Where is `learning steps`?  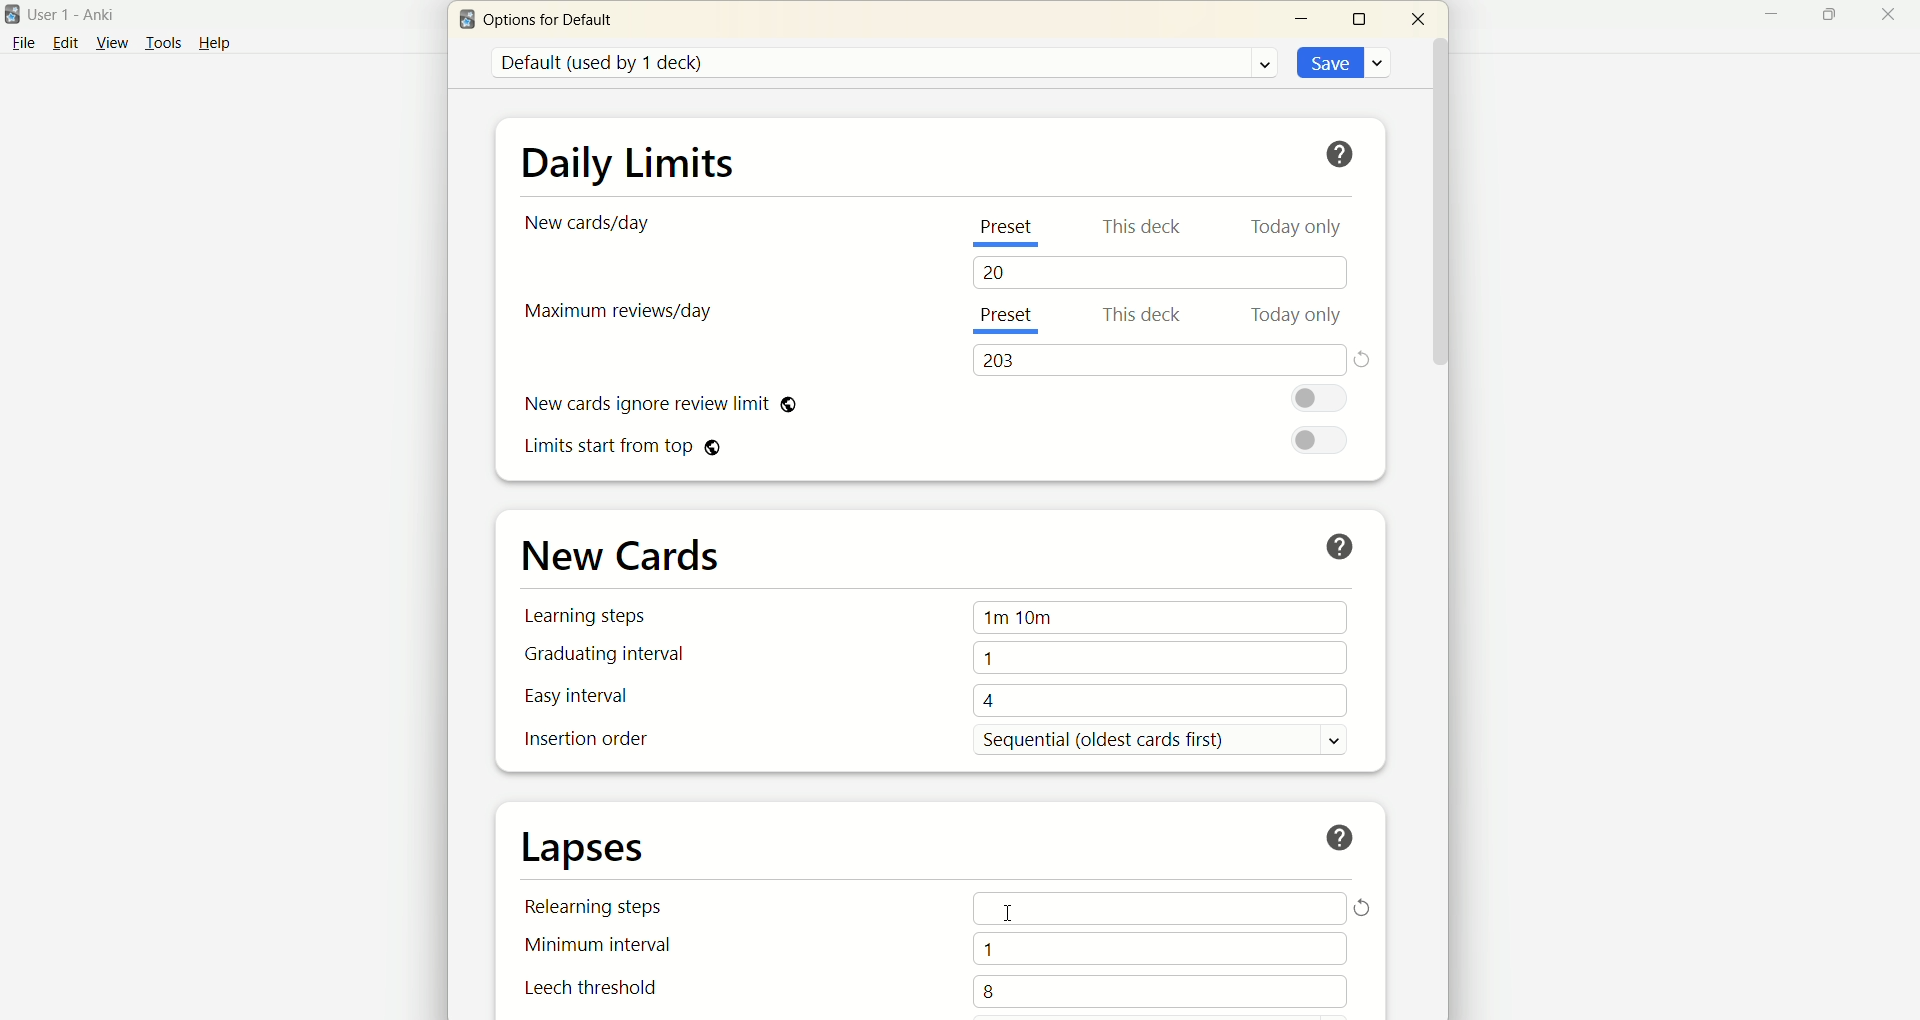
learning steps is located at coordinates (590, 615).